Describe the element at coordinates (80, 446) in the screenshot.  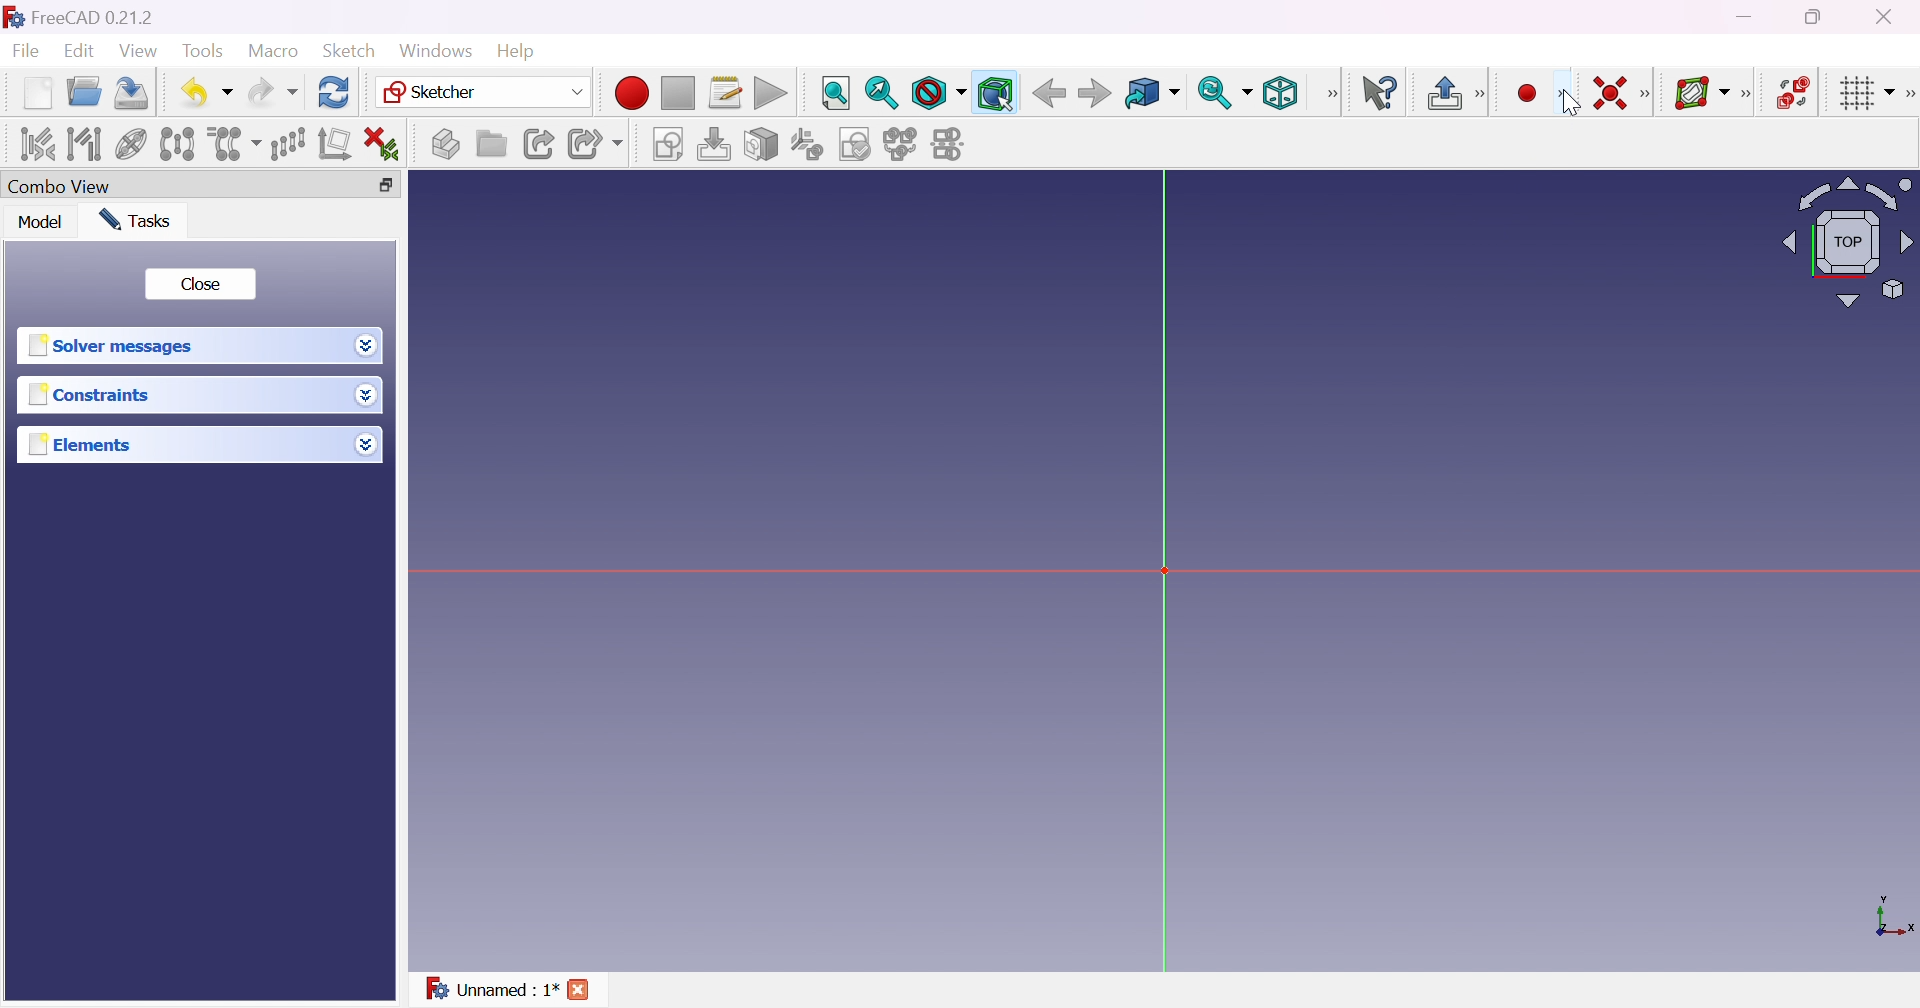
I see `Elements` at that location.